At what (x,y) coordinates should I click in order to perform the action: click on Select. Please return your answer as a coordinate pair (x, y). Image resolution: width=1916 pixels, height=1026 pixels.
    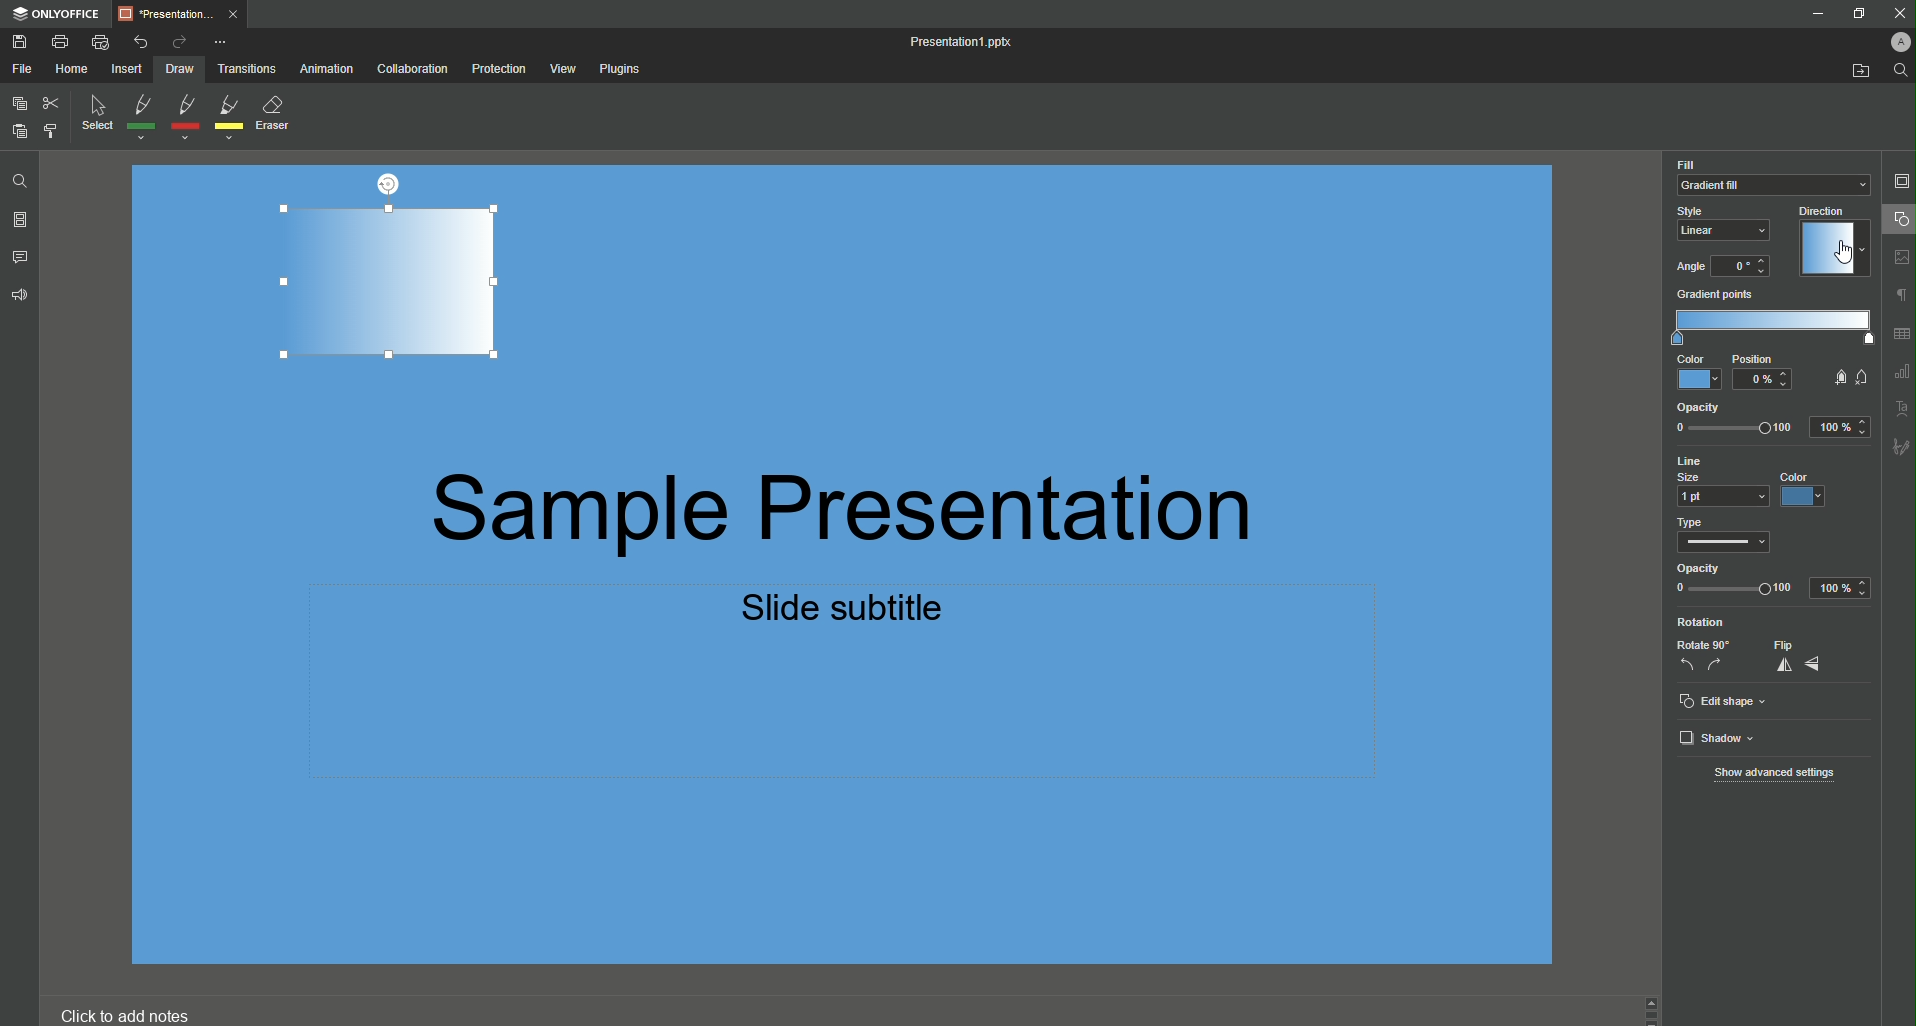
    Looking at the image, I should click on (95, 117).